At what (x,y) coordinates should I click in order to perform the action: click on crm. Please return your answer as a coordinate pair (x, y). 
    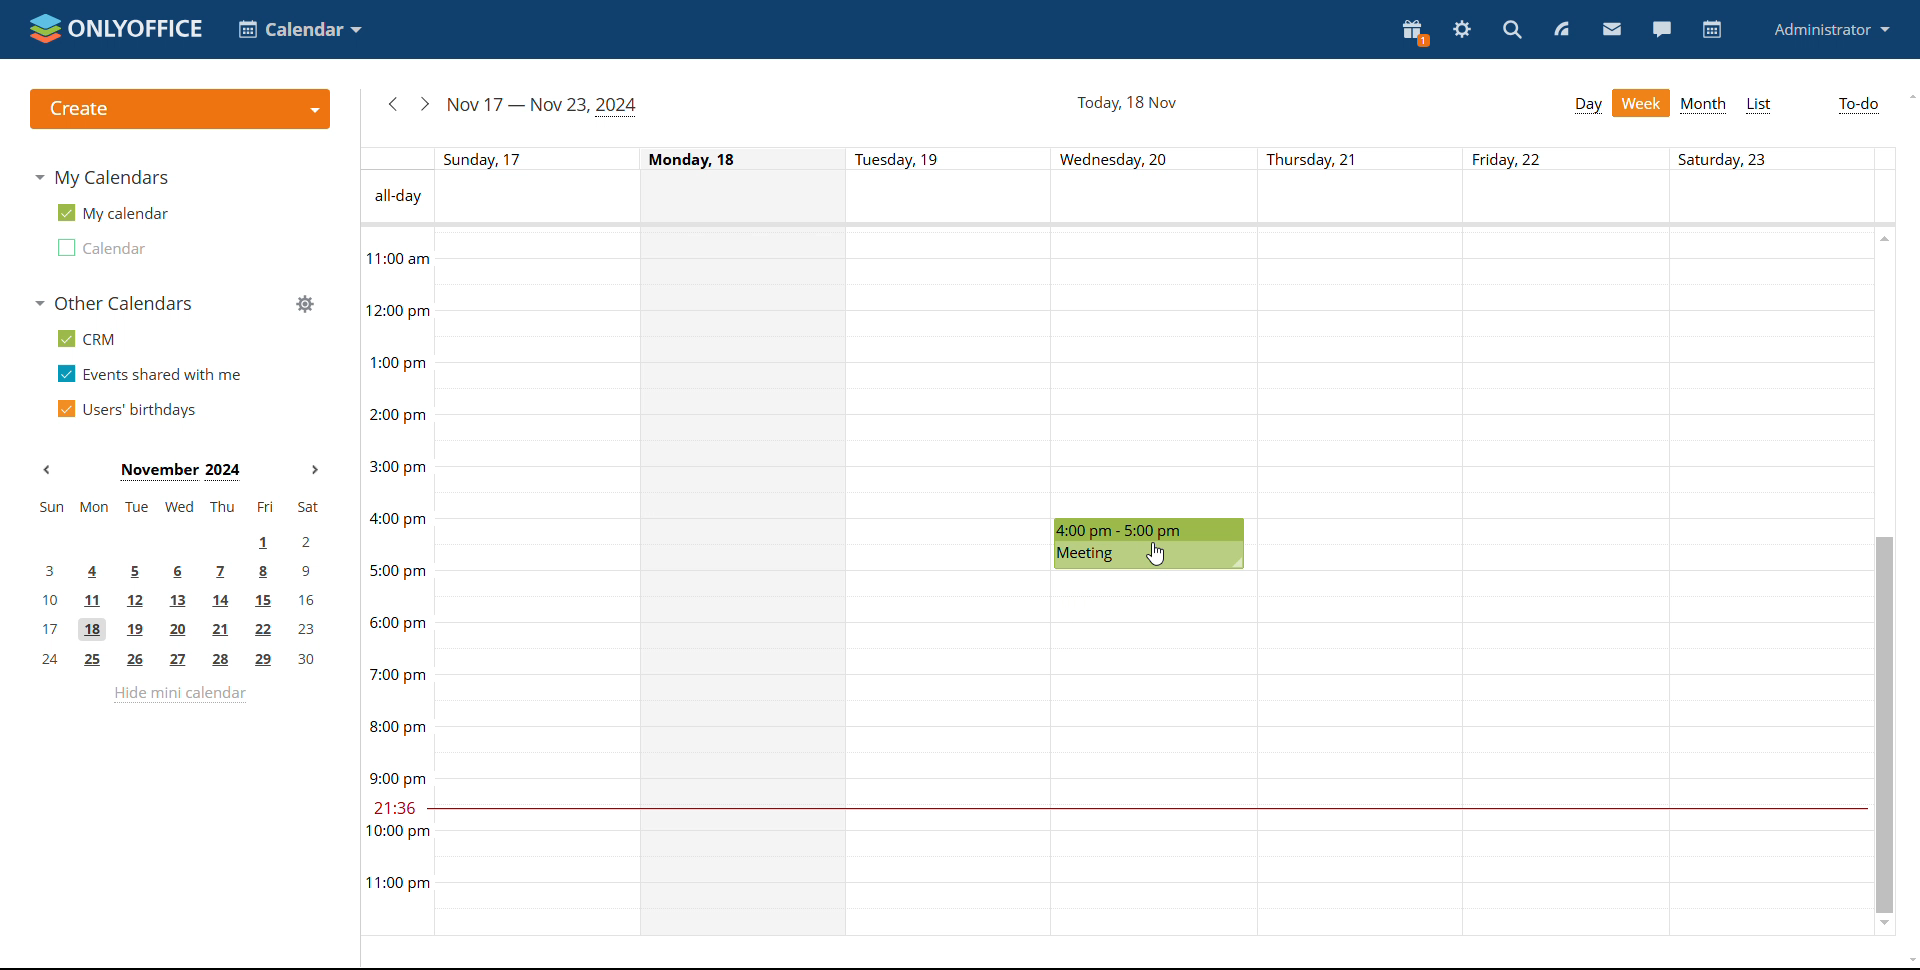
    Looking at the image, I should click on (83, 338).